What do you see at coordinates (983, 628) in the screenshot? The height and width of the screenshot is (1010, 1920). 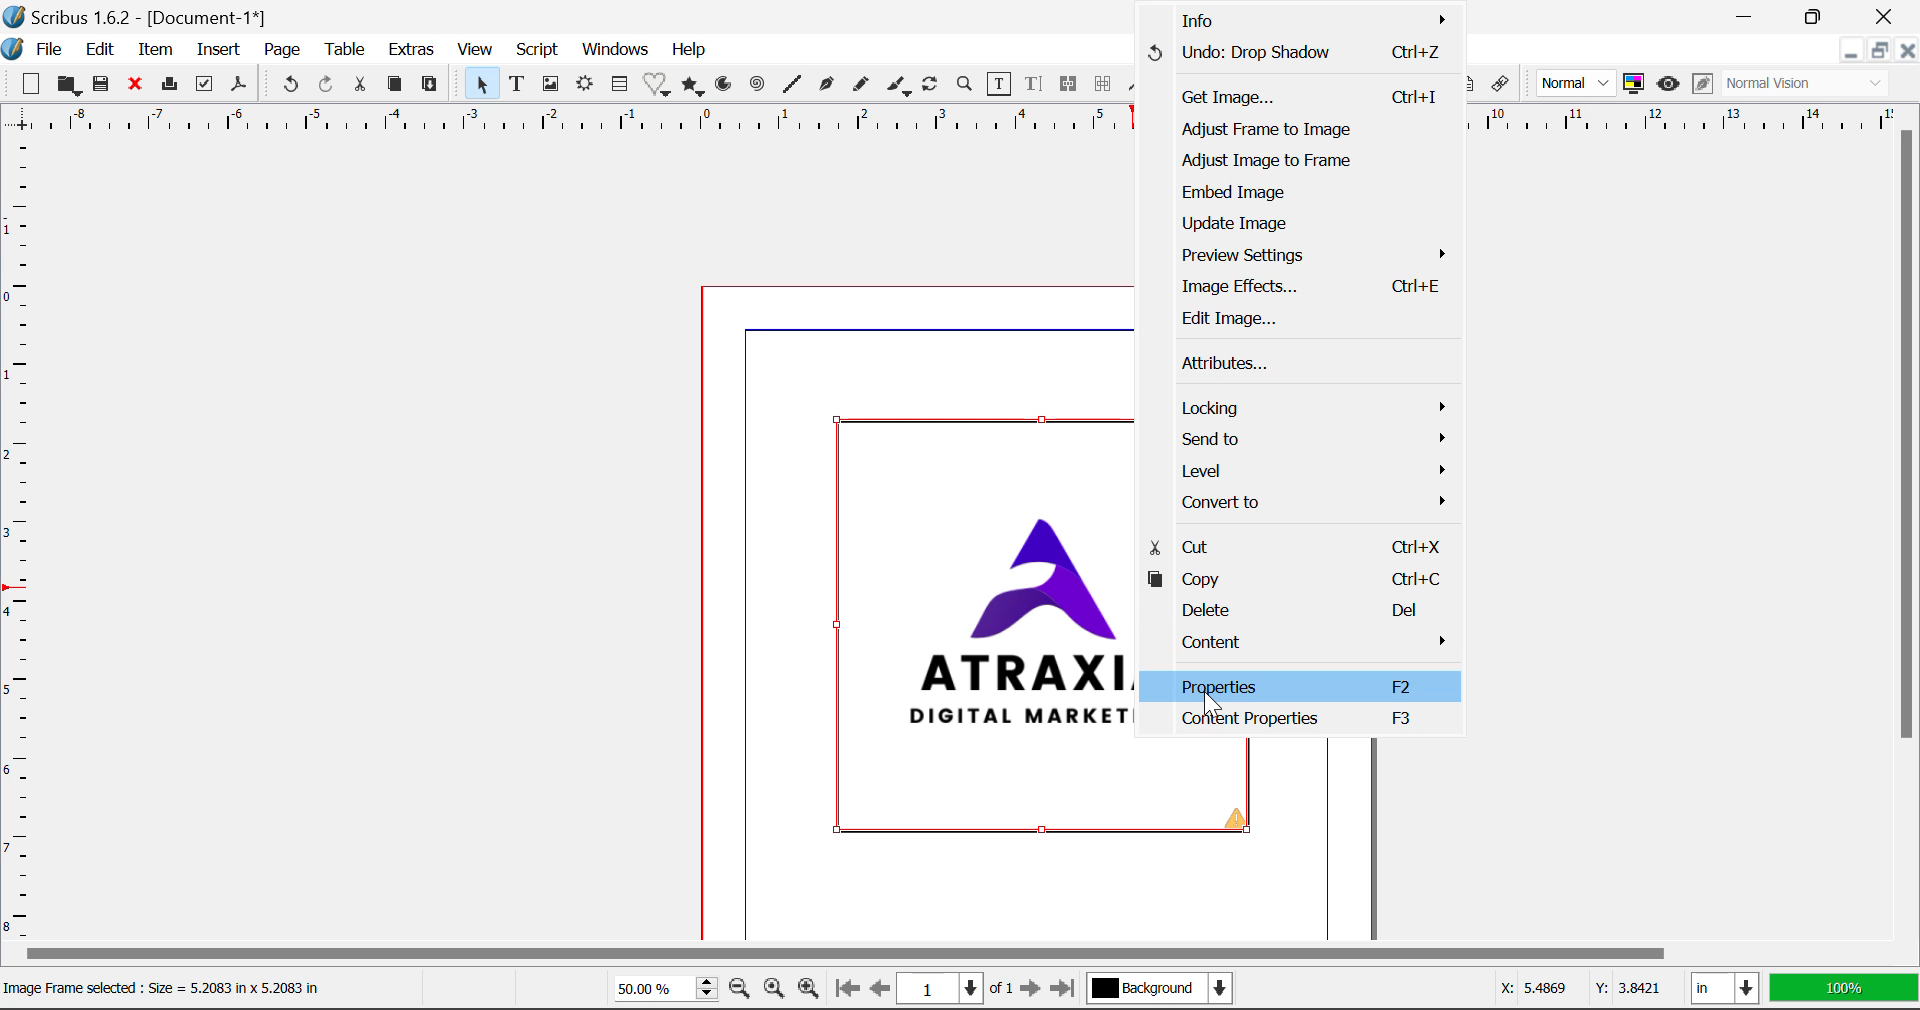 I see `Image` at bounding box center [983, 628].